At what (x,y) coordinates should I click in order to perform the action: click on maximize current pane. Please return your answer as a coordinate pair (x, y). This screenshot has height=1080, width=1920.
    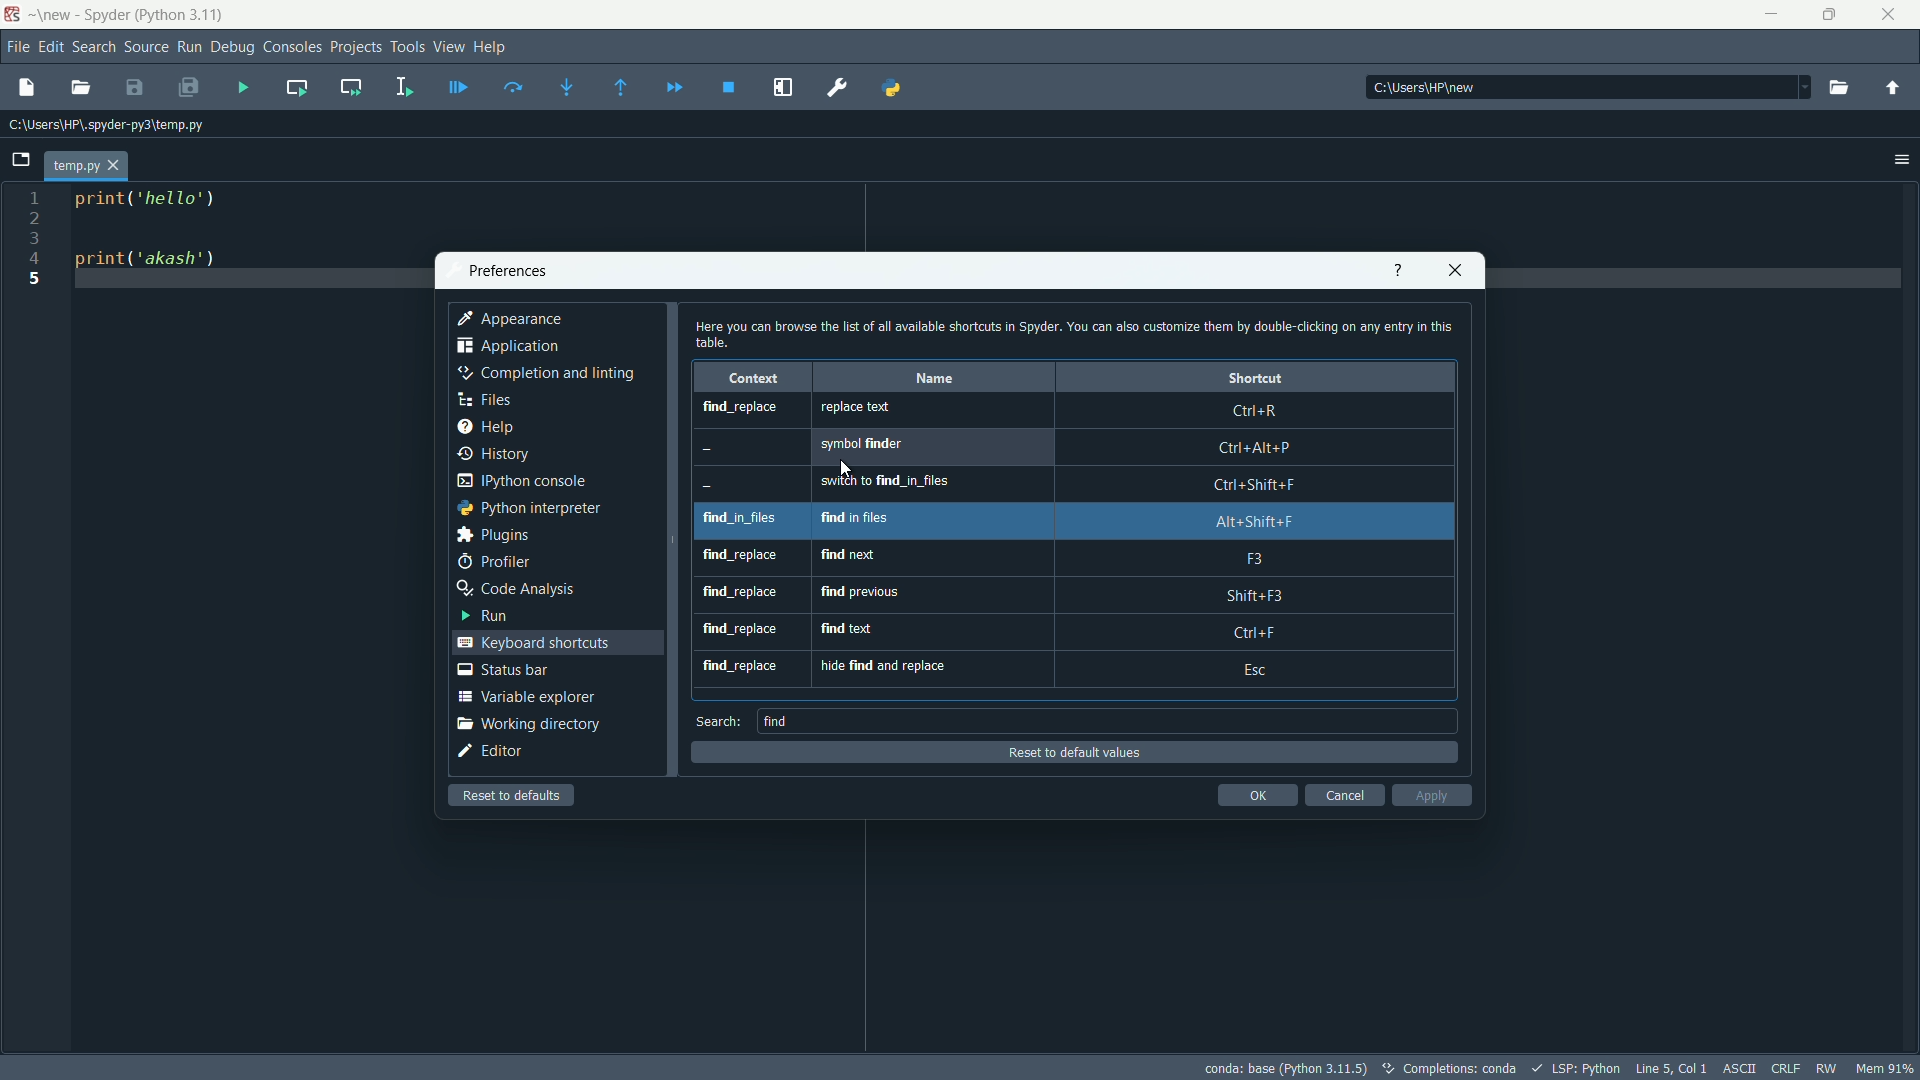
    Looking at the image, I should click on (785, 88).